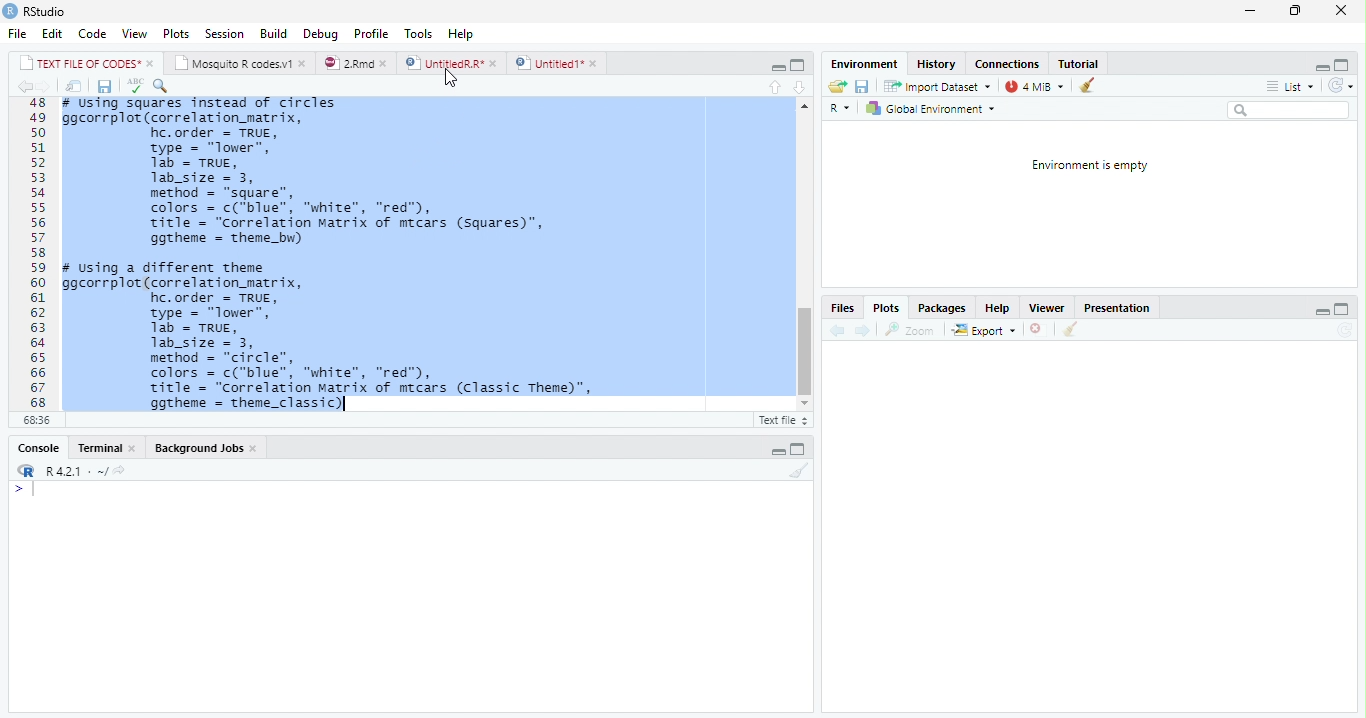 This screenshot has height=718, width=1366. Describe the element at coordinates (421, 254) in the screenshot. I see `orrplot (correlation matrix,hc.order = TRUE,type = “lower”,lab = TRUE,lab_size = 3,method = “square”,colors = c("blue”, “white”, “red"),title = "Correlation Matrix of mtcars (squares)”,ggthene = theme_bw)sing a different themeorrplot{correlation_matrix,hc.order = TRUE,type = “lower”,lab = TRUE,lab_size = 3,method = “circle”,colors = c("blue”, “white”, “red”),title = "Correlation Matrix of mecars (Classic Theme)”, ` at that location.